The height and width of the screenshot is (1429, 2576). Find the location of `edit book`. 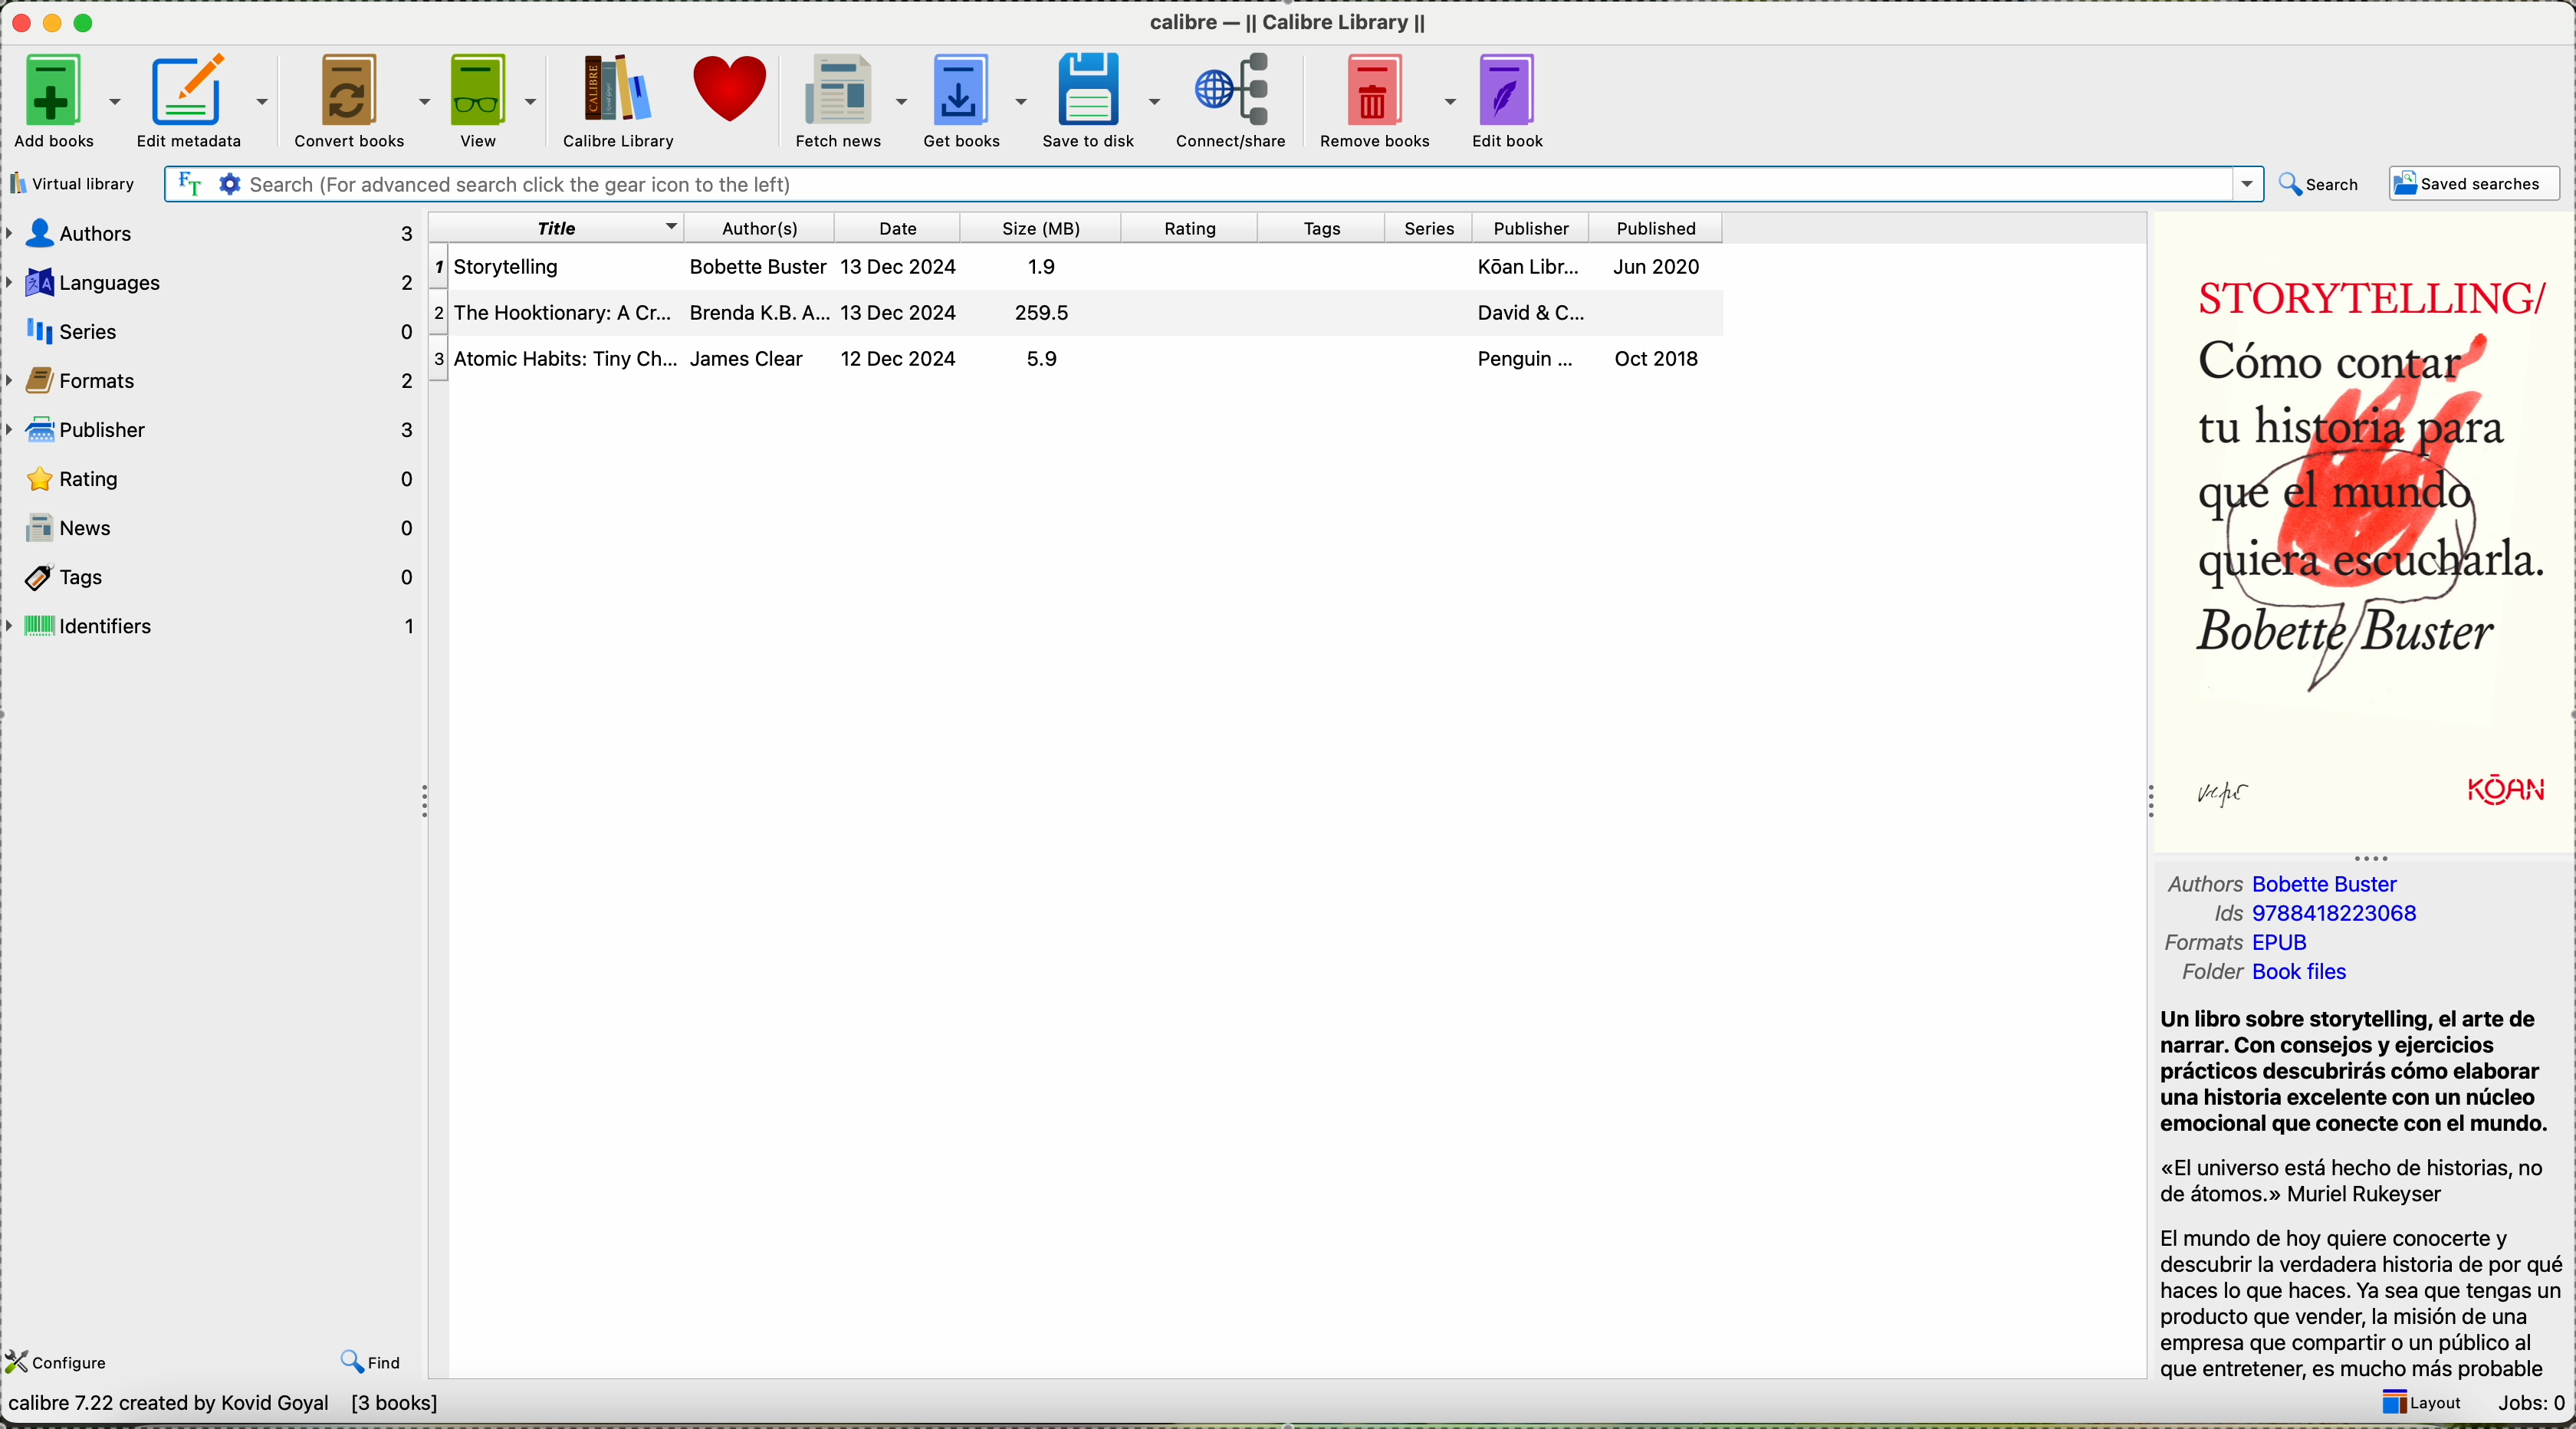

edit book is located at coordinates (1512, 97).